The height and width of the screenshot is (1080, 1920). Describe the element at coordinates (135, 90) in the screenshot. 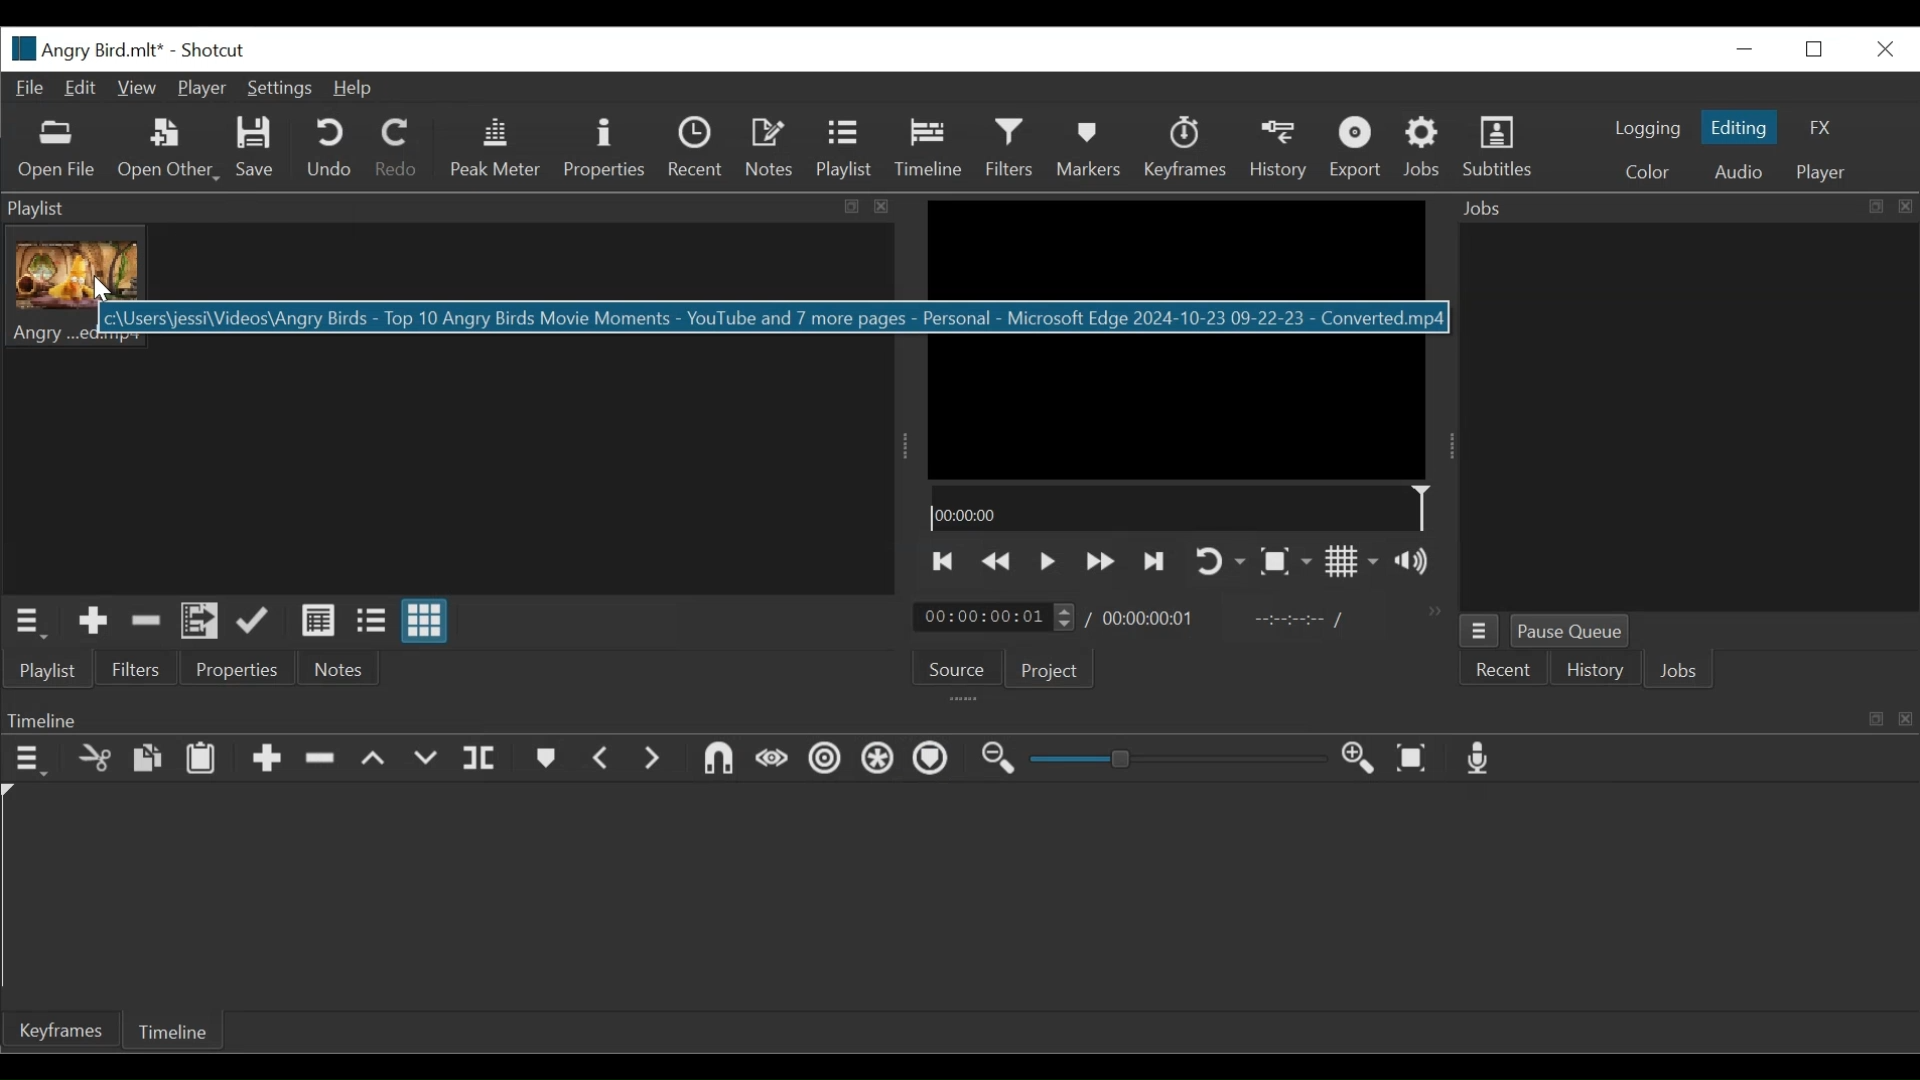

I see `` at that location.